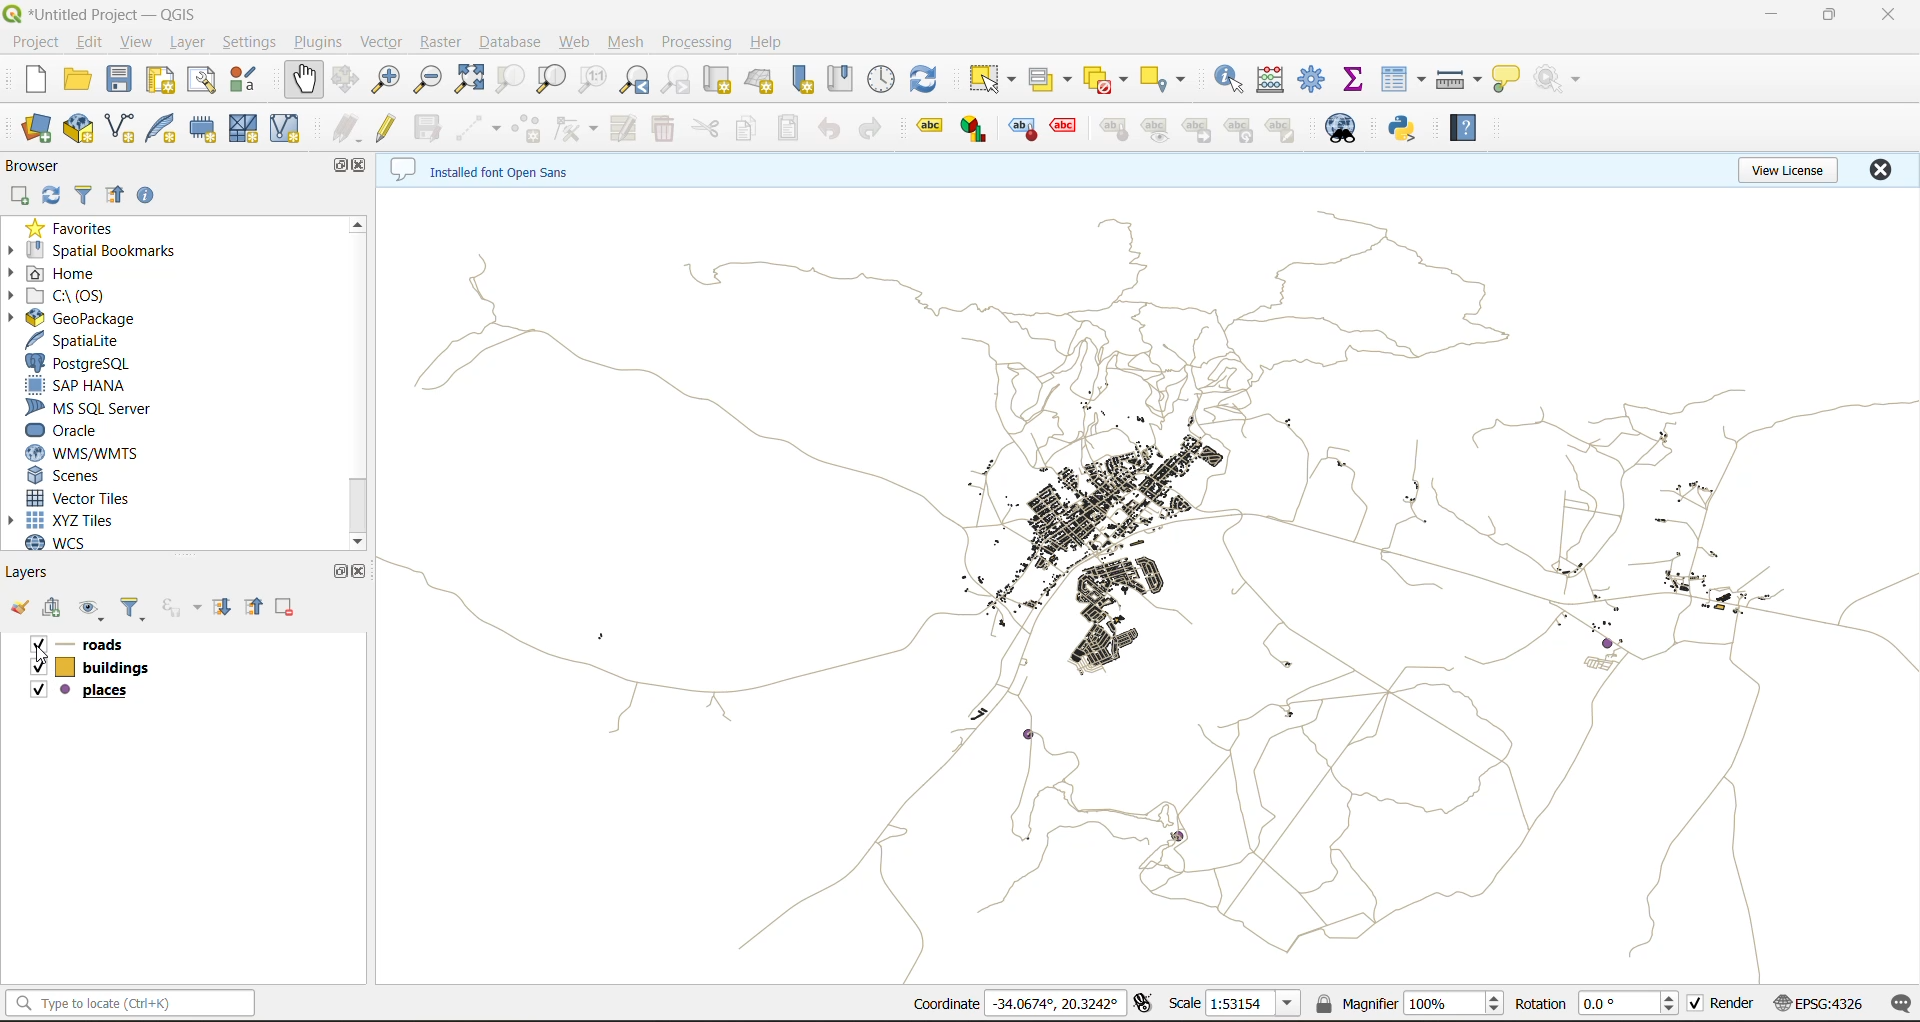  I want to click on show layout, so click(203, 83).